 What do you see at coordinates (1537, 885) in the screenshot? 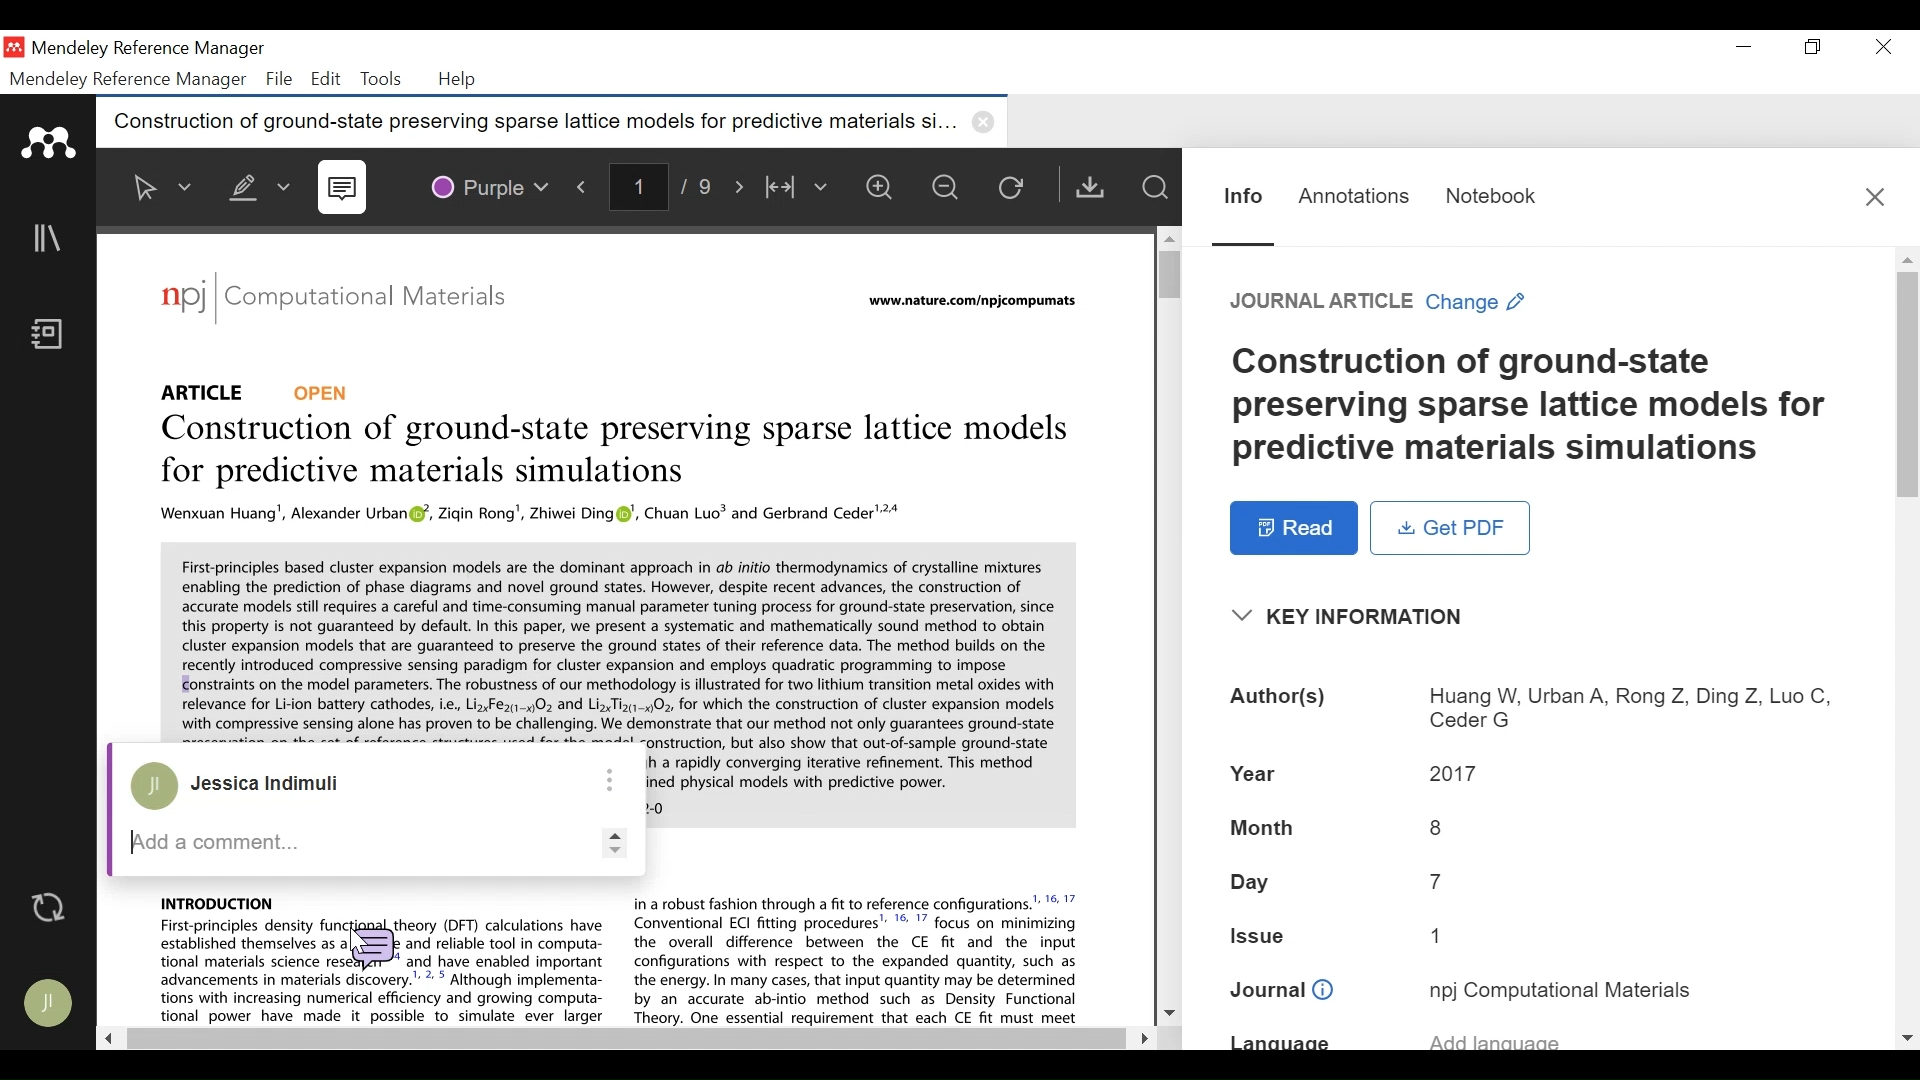
I see `Day` at bounding box center [1537, 885].